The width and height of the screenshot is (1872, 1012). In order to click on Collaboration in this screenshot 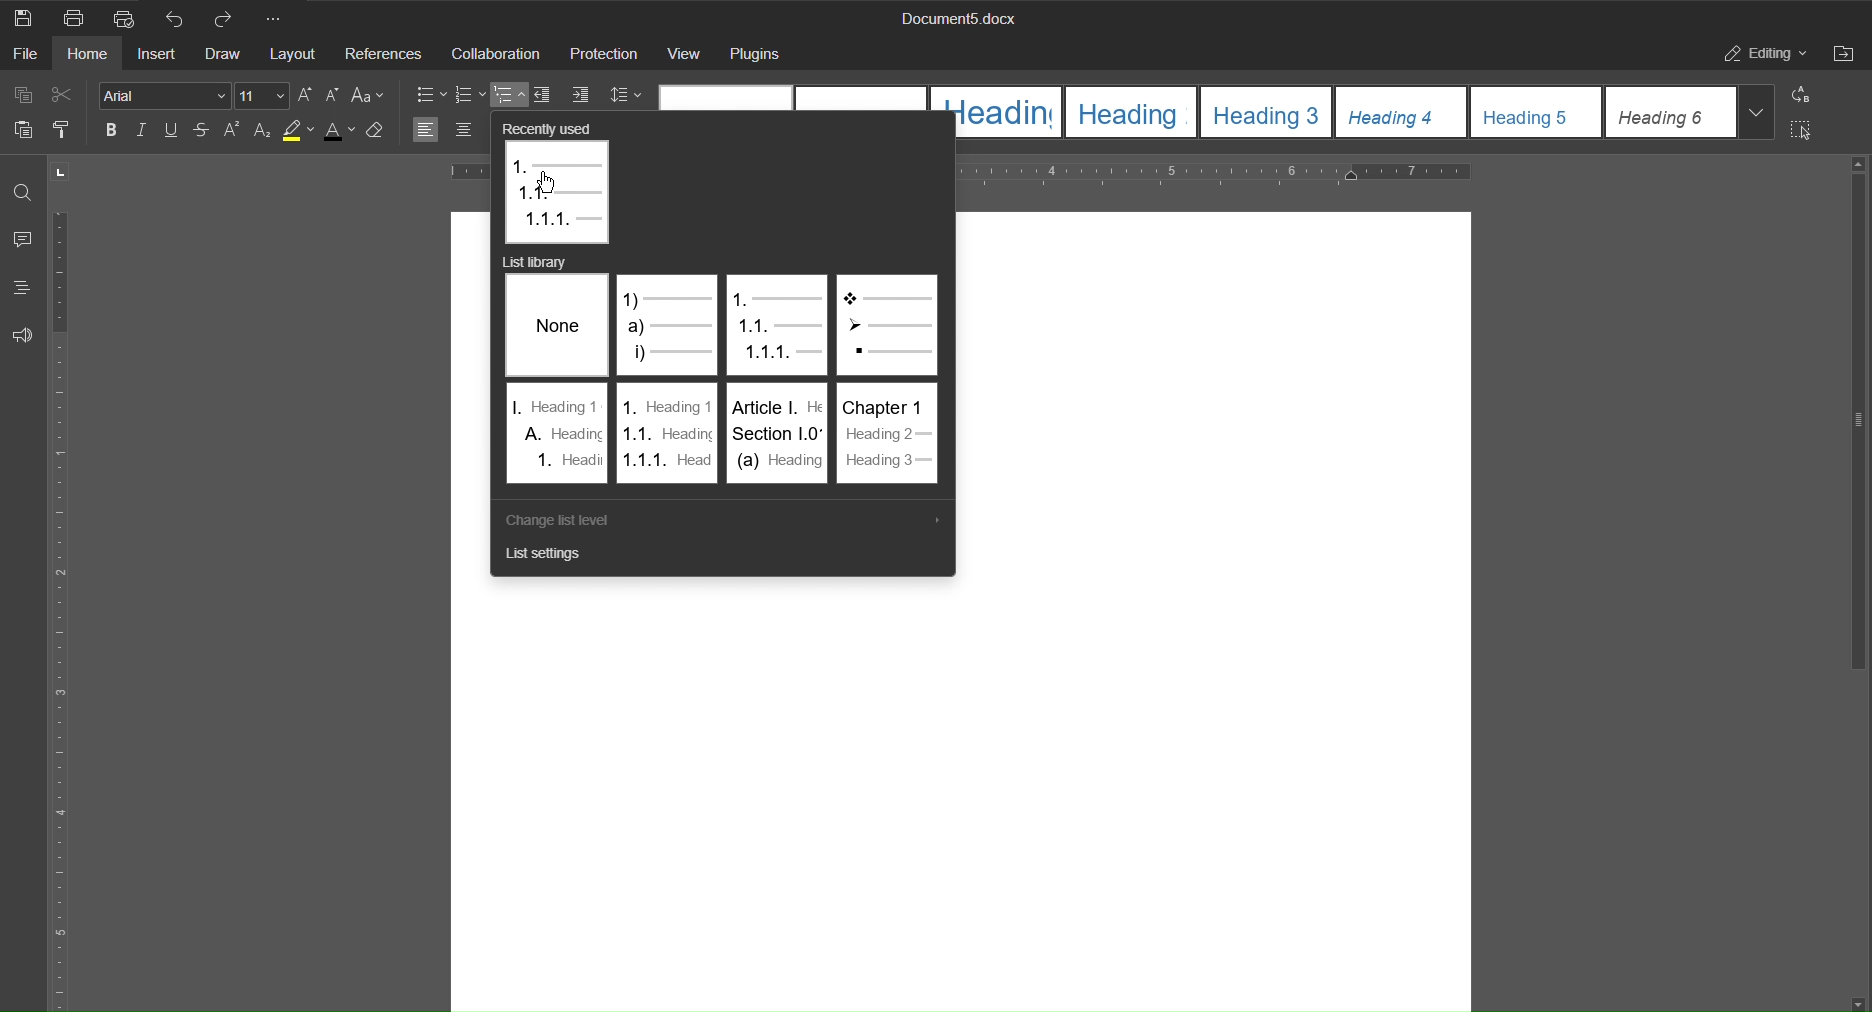, I will do `click(498, 55)`.